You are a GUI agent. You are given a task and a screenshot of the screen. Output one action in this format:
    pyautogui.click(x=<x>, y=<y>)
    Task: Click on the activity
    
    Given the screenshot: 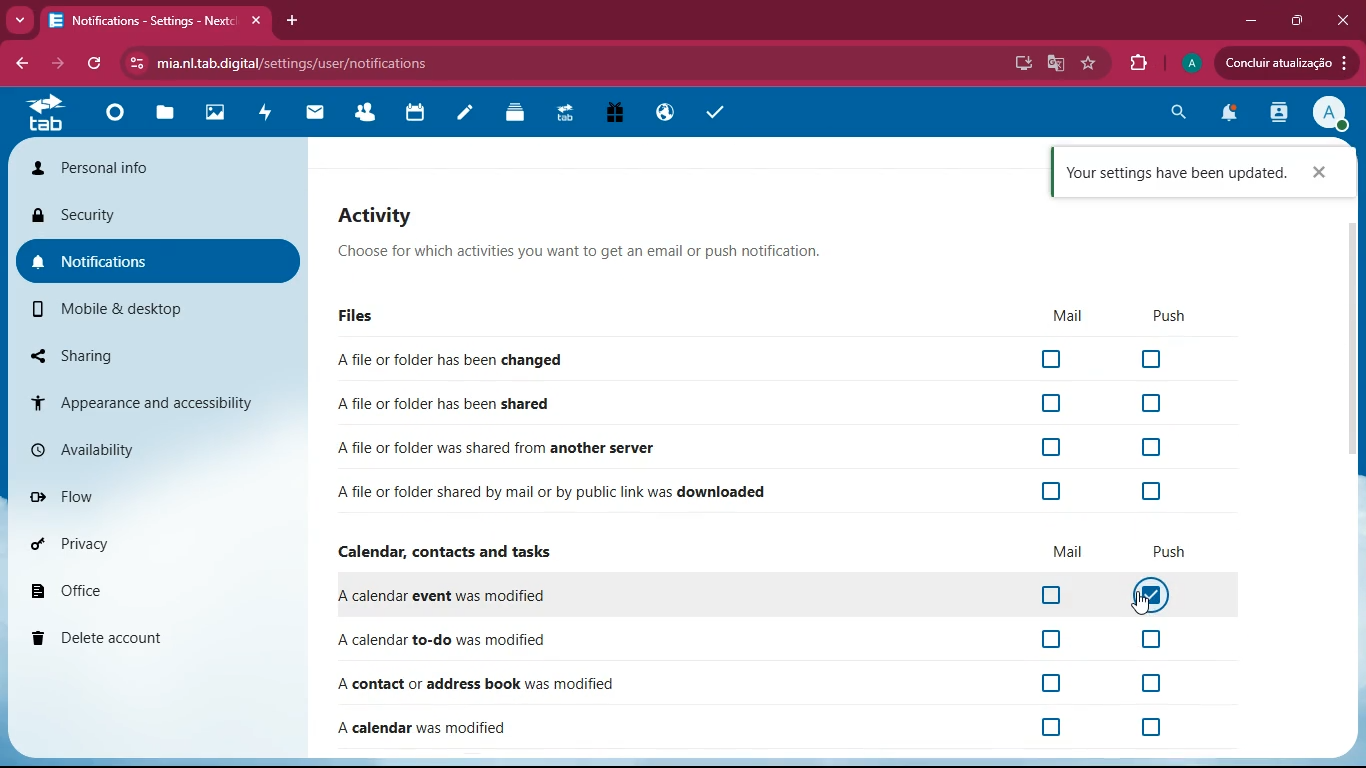 What is the action you would take?
    pyautogui.click(x=266, y=118)
    